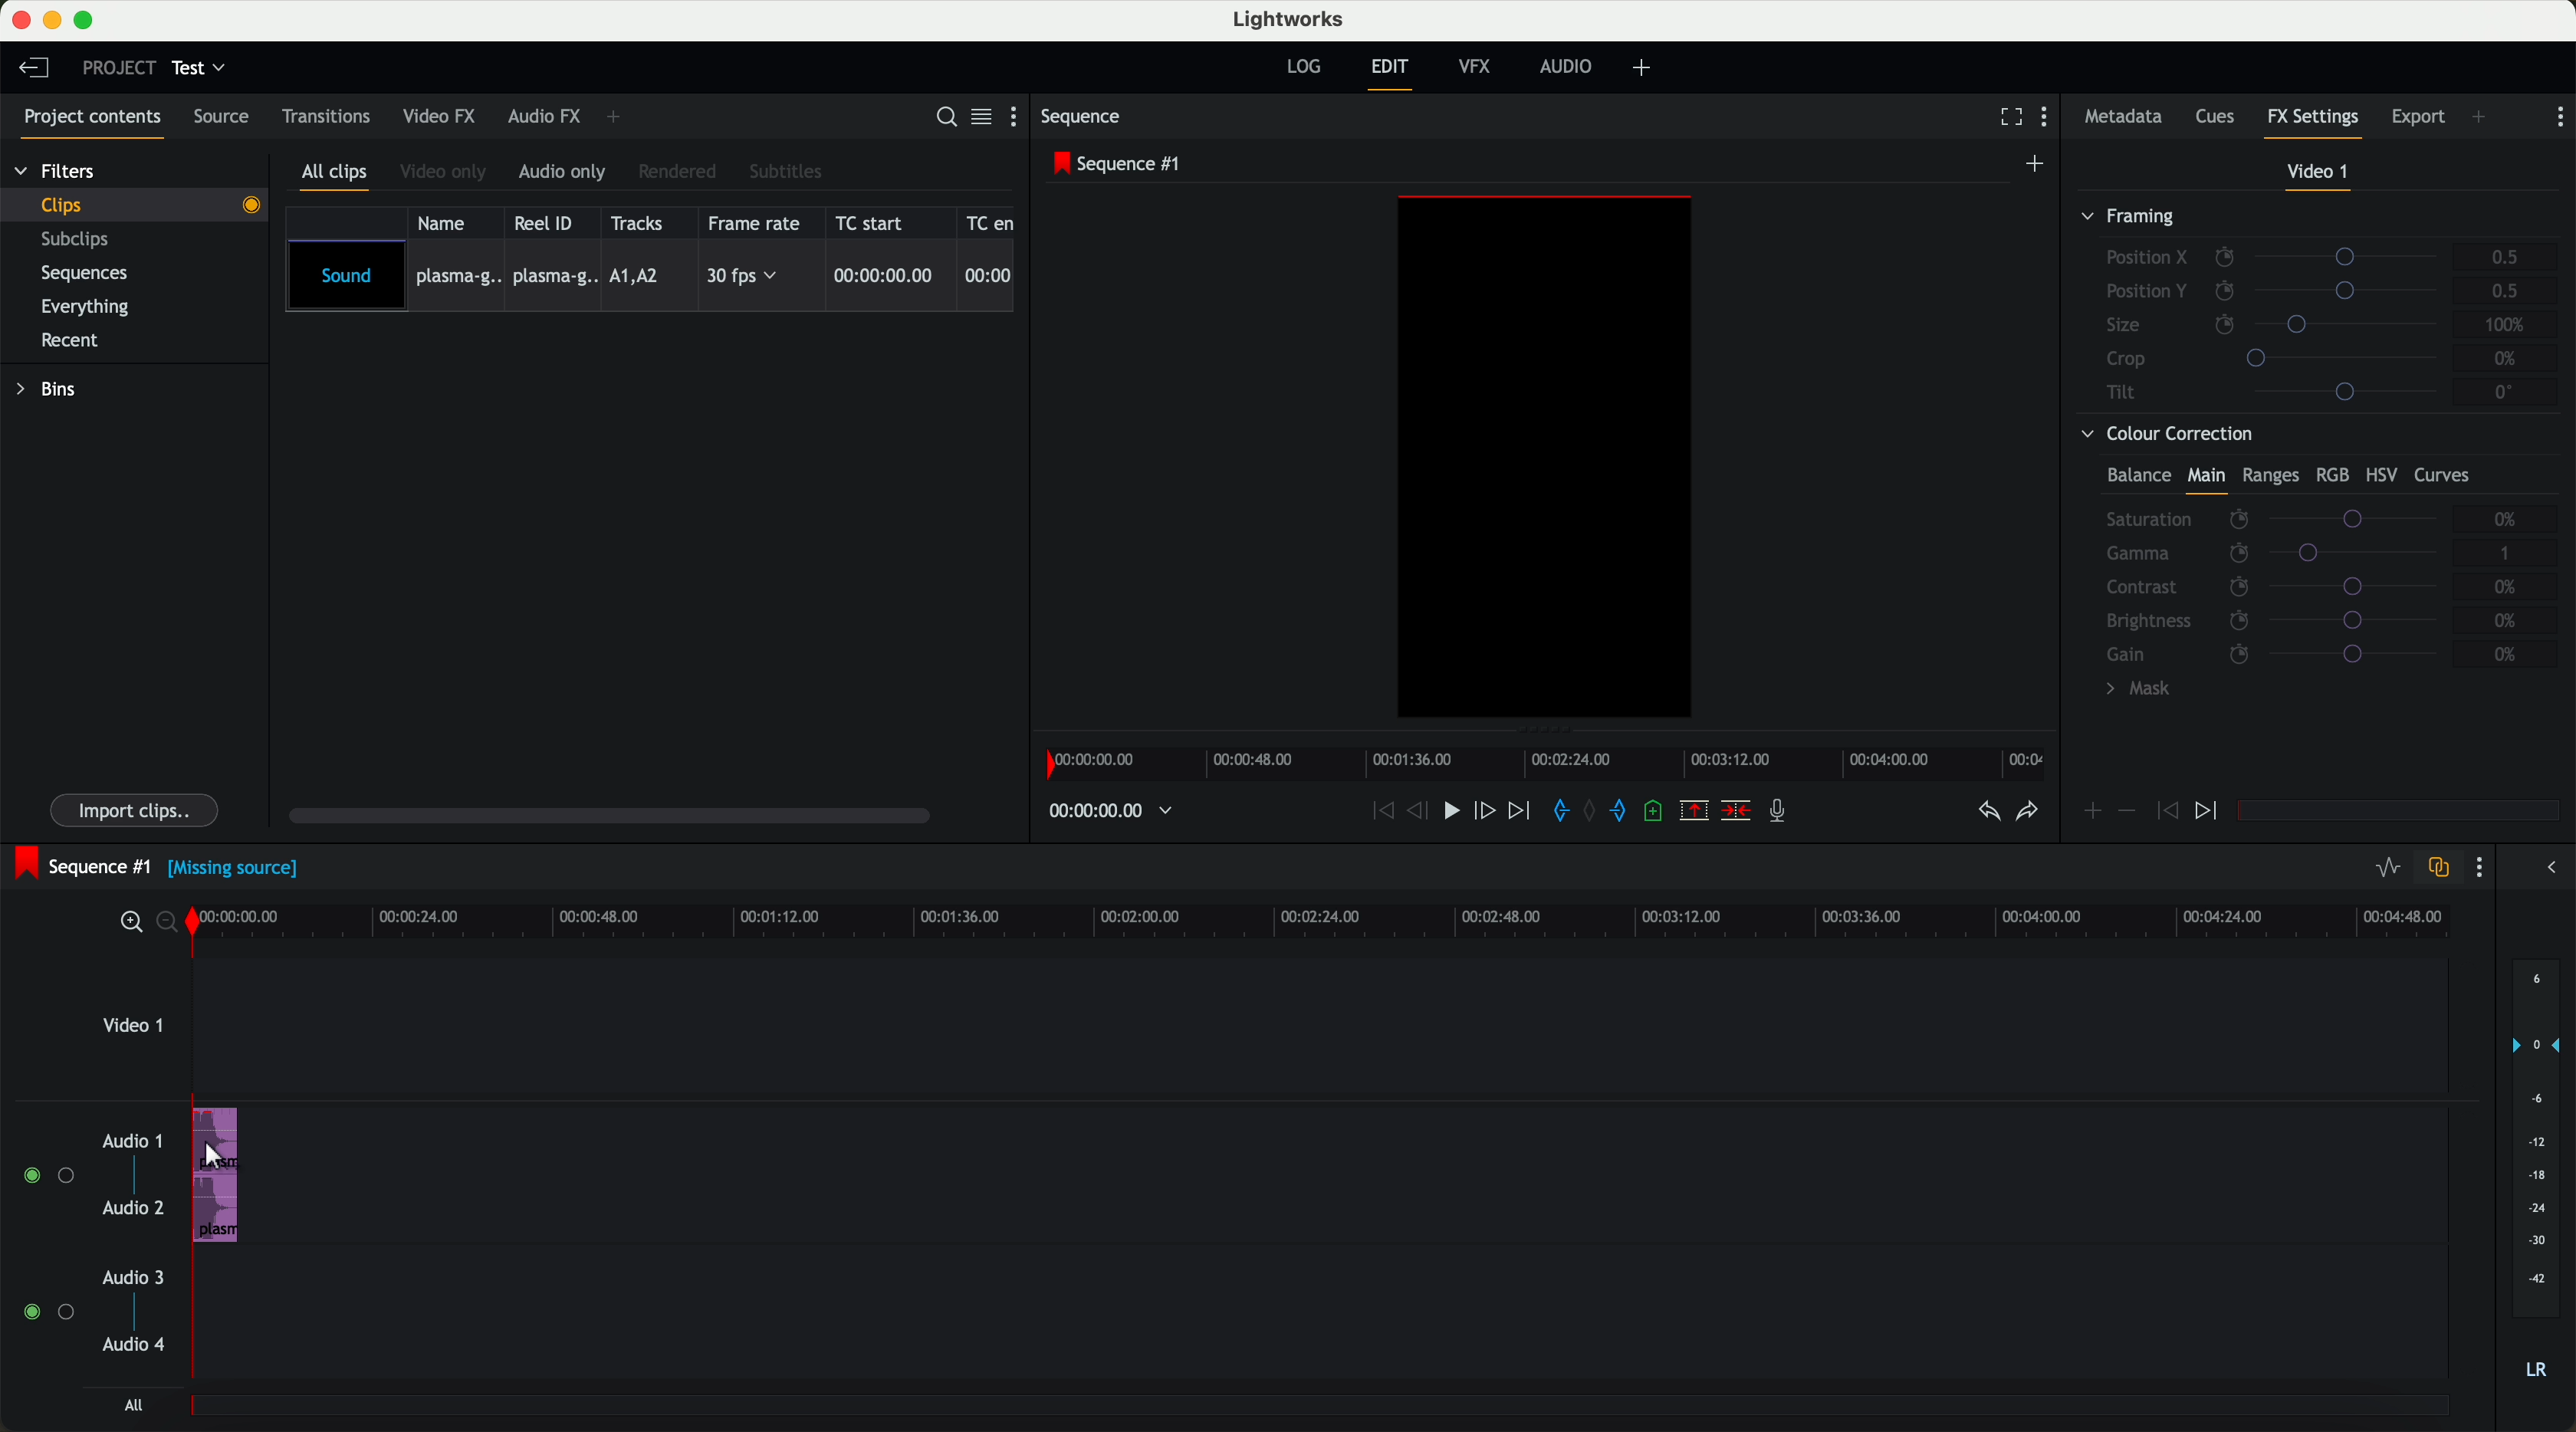  Describe the element at coordinates (1389, 74) in the screenshot. I see `exit` at that location.